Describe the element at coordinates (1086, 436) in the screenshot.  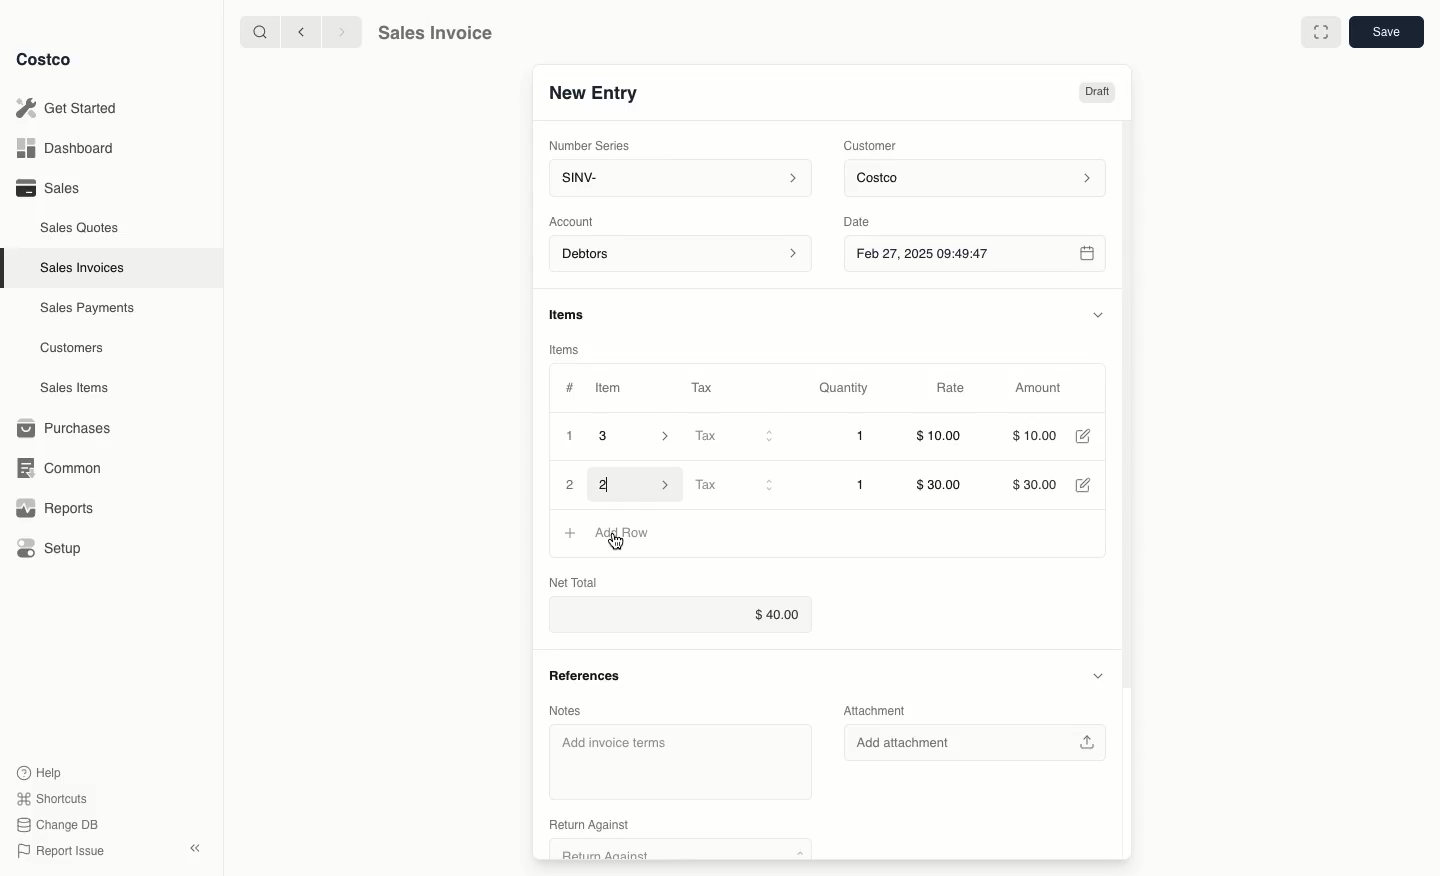
I see `Edit` at that location.